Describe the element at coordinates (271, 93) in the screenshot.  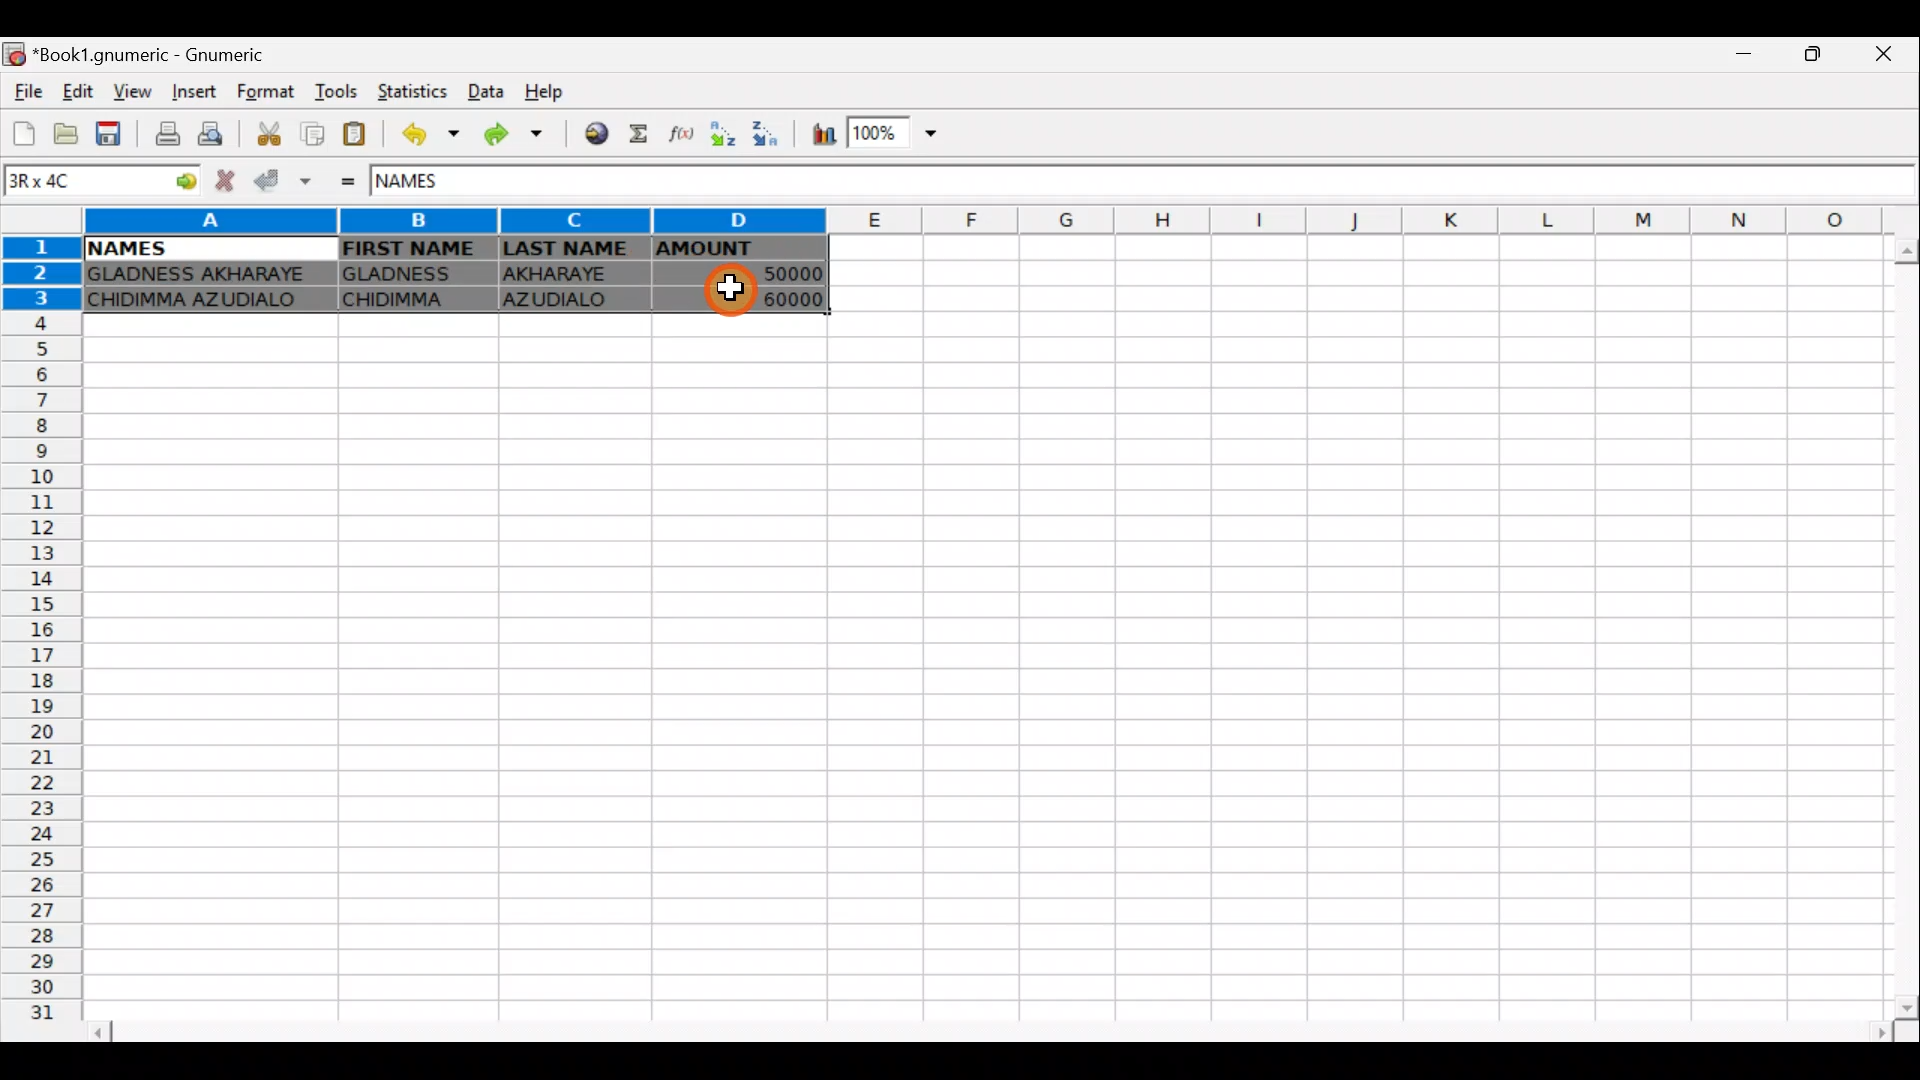
I see `Format` at that location.